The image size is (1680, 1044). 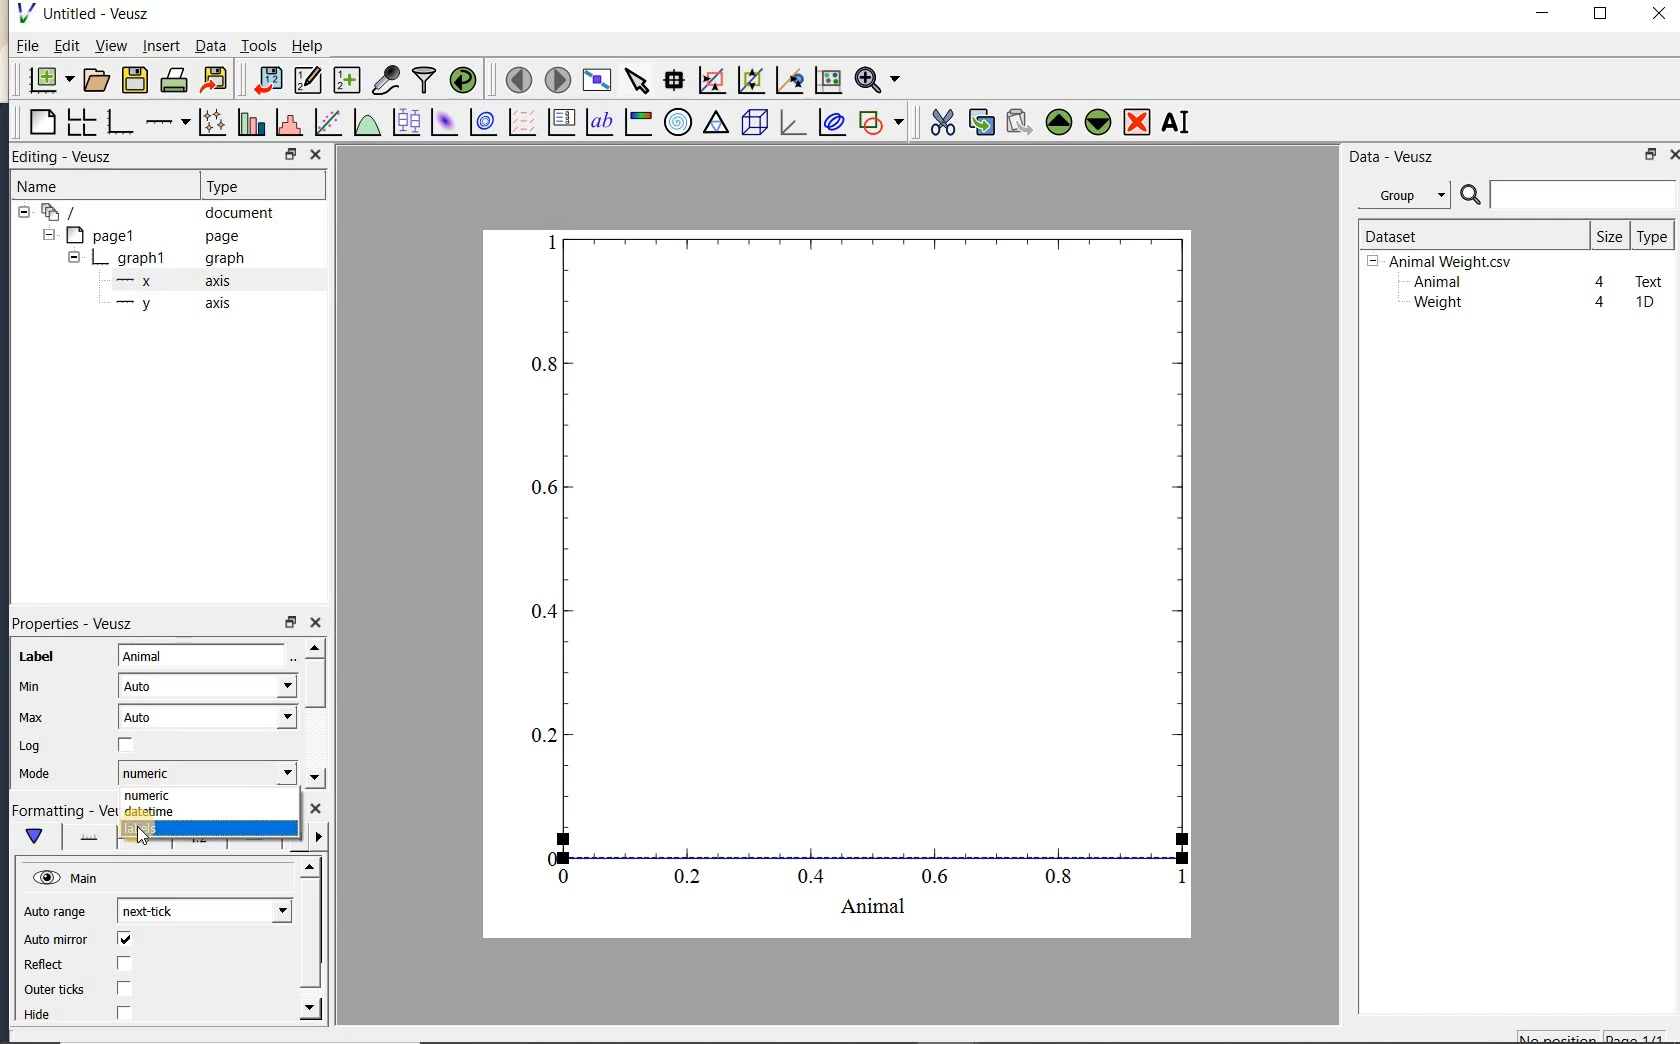 I want to click on move to the next page, so click(x=556, y=78).